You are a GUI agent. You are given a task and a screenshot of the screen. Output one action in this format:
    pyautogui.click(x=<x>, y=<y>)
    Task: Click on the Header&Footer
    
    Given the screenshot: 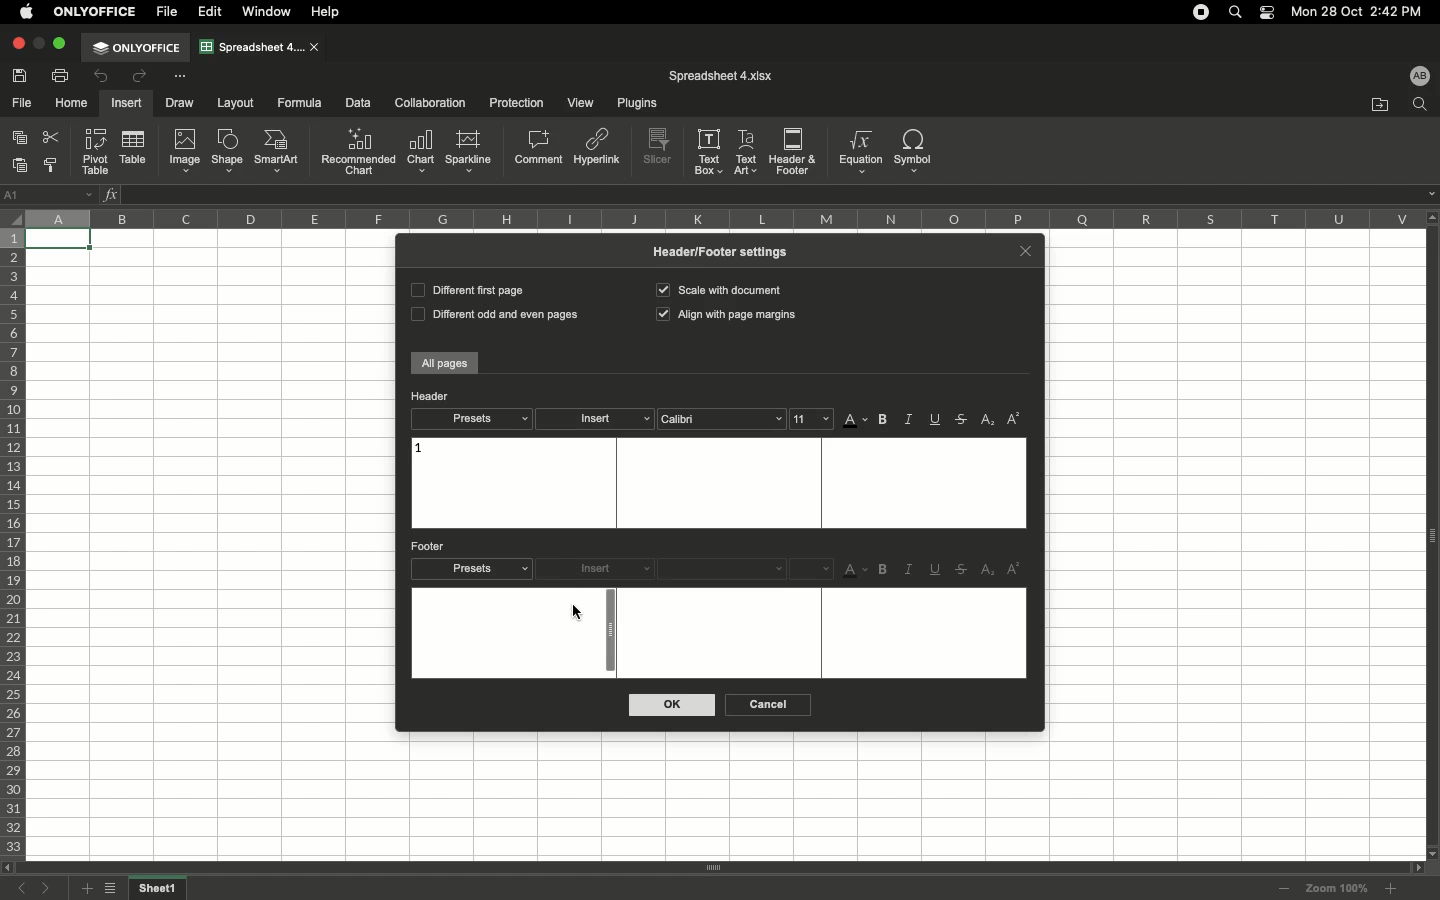 What is the action you would take?
    pyautogui.click(x=793, y=150)
    